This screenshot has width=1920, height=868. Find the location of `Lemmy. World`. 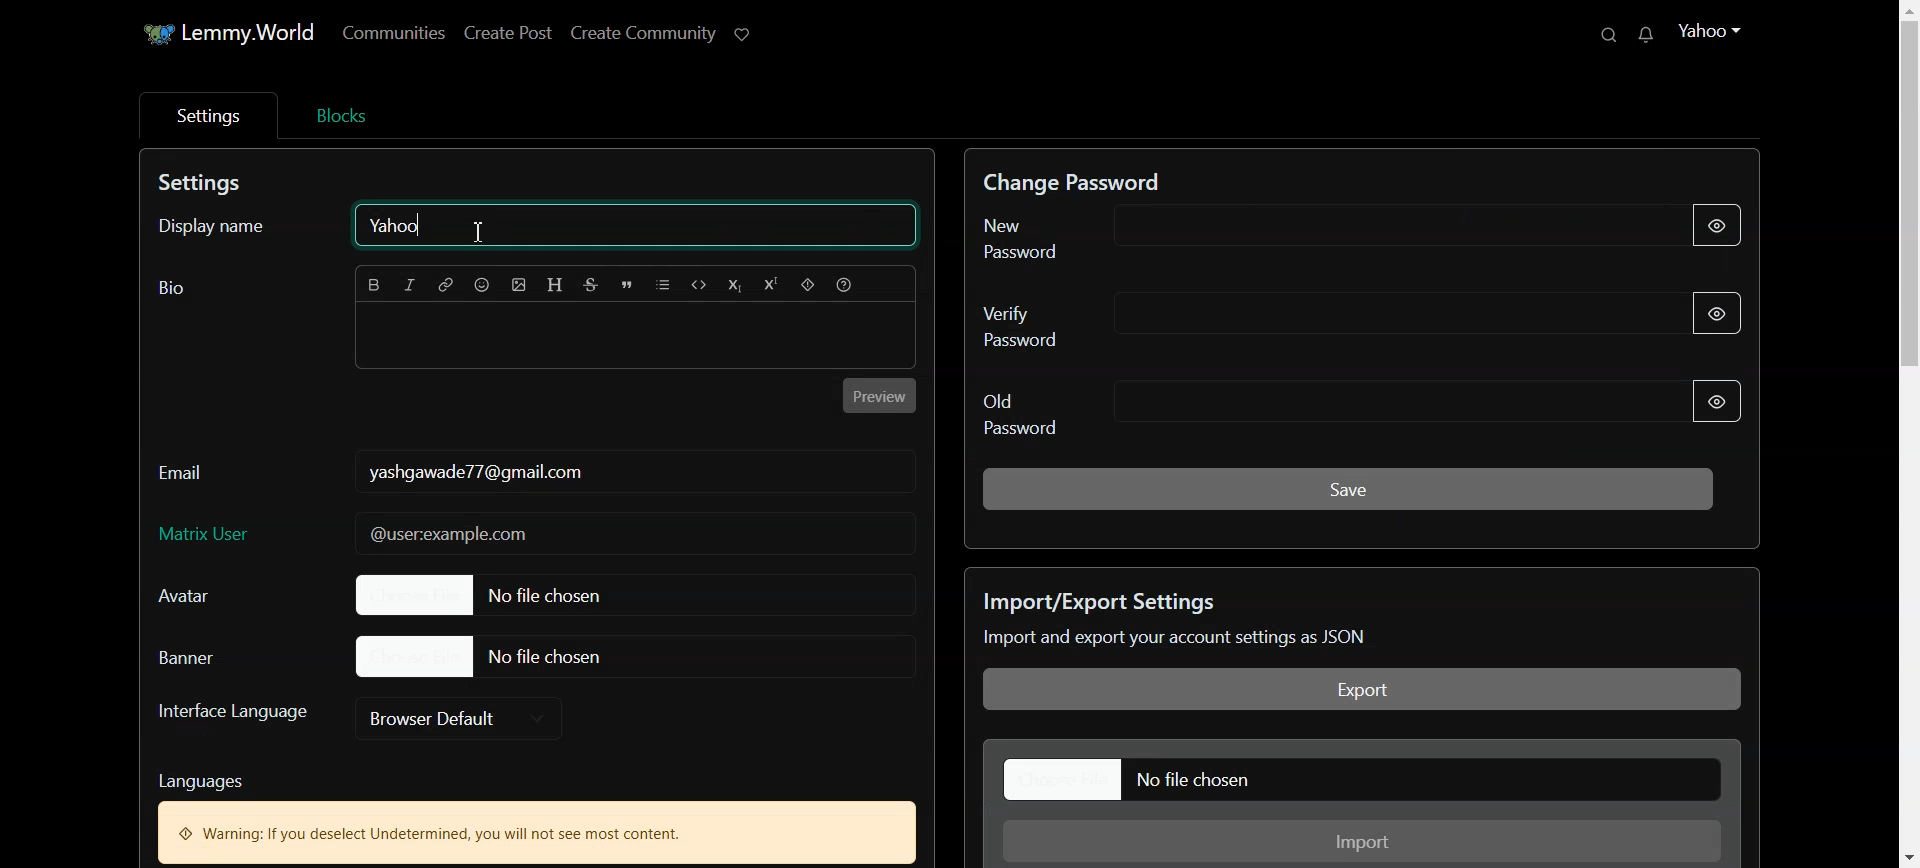

Lemmy. World is located at coordinates (214, 34).